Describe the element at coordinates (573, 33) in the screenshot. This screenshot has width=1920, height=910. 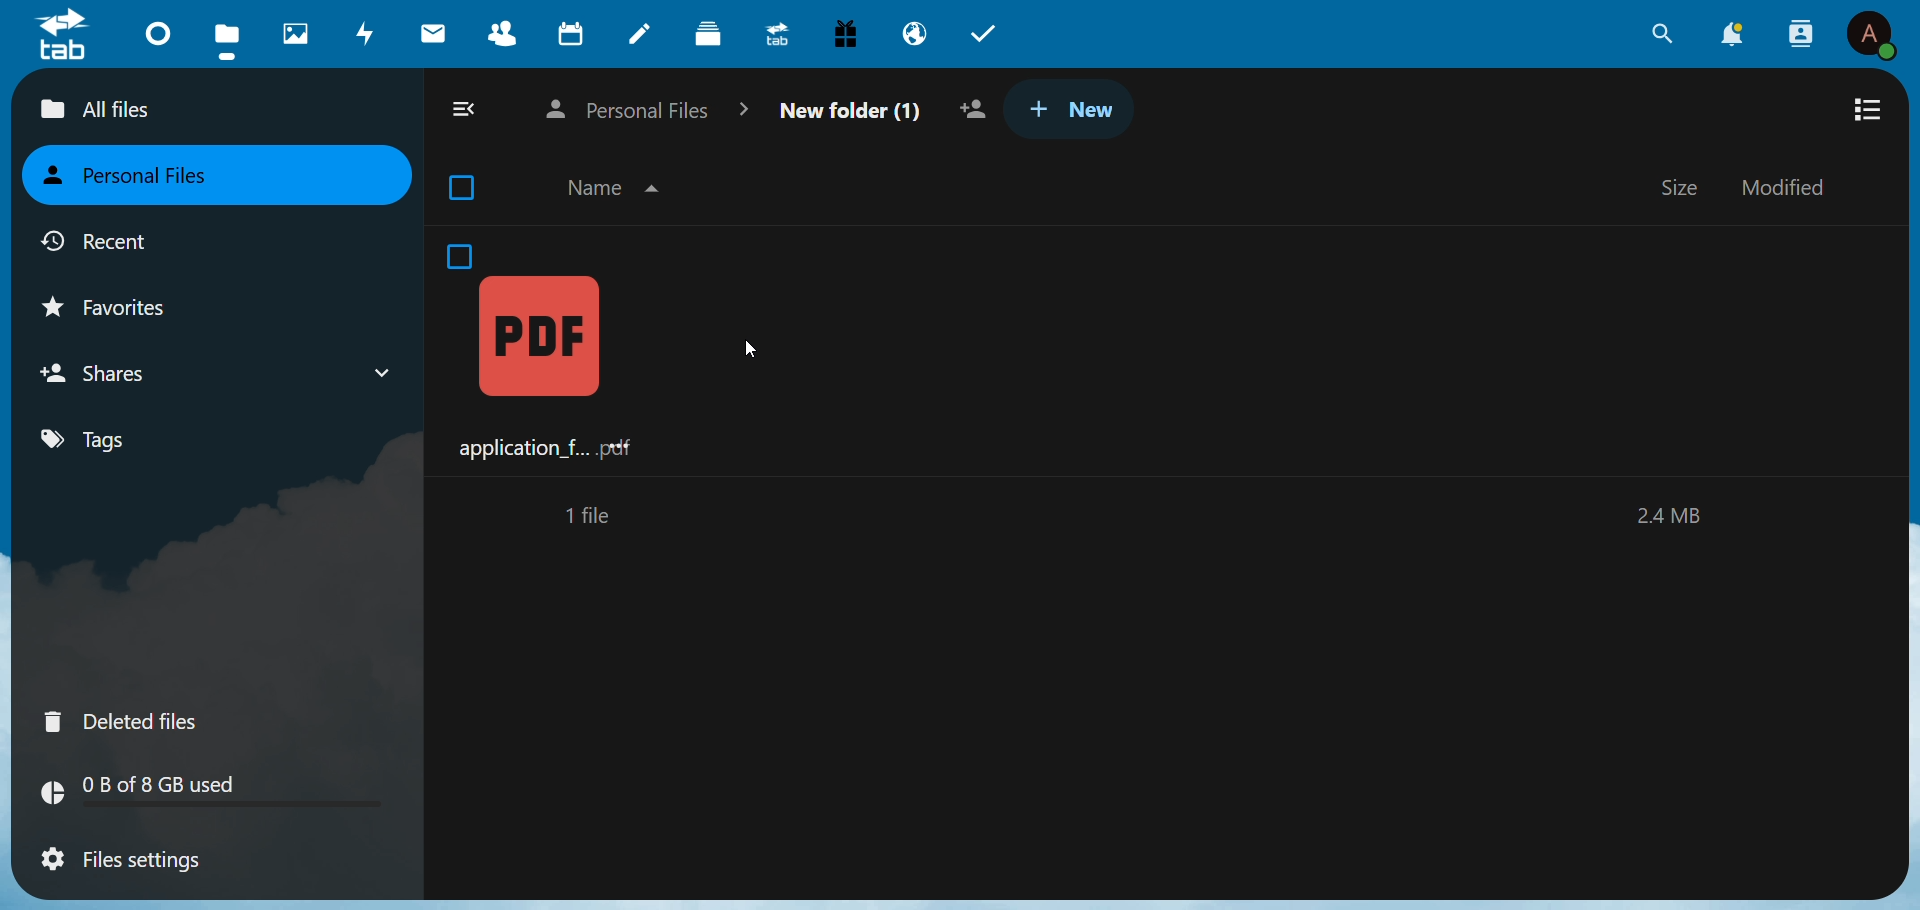
I see `calender` at that location.